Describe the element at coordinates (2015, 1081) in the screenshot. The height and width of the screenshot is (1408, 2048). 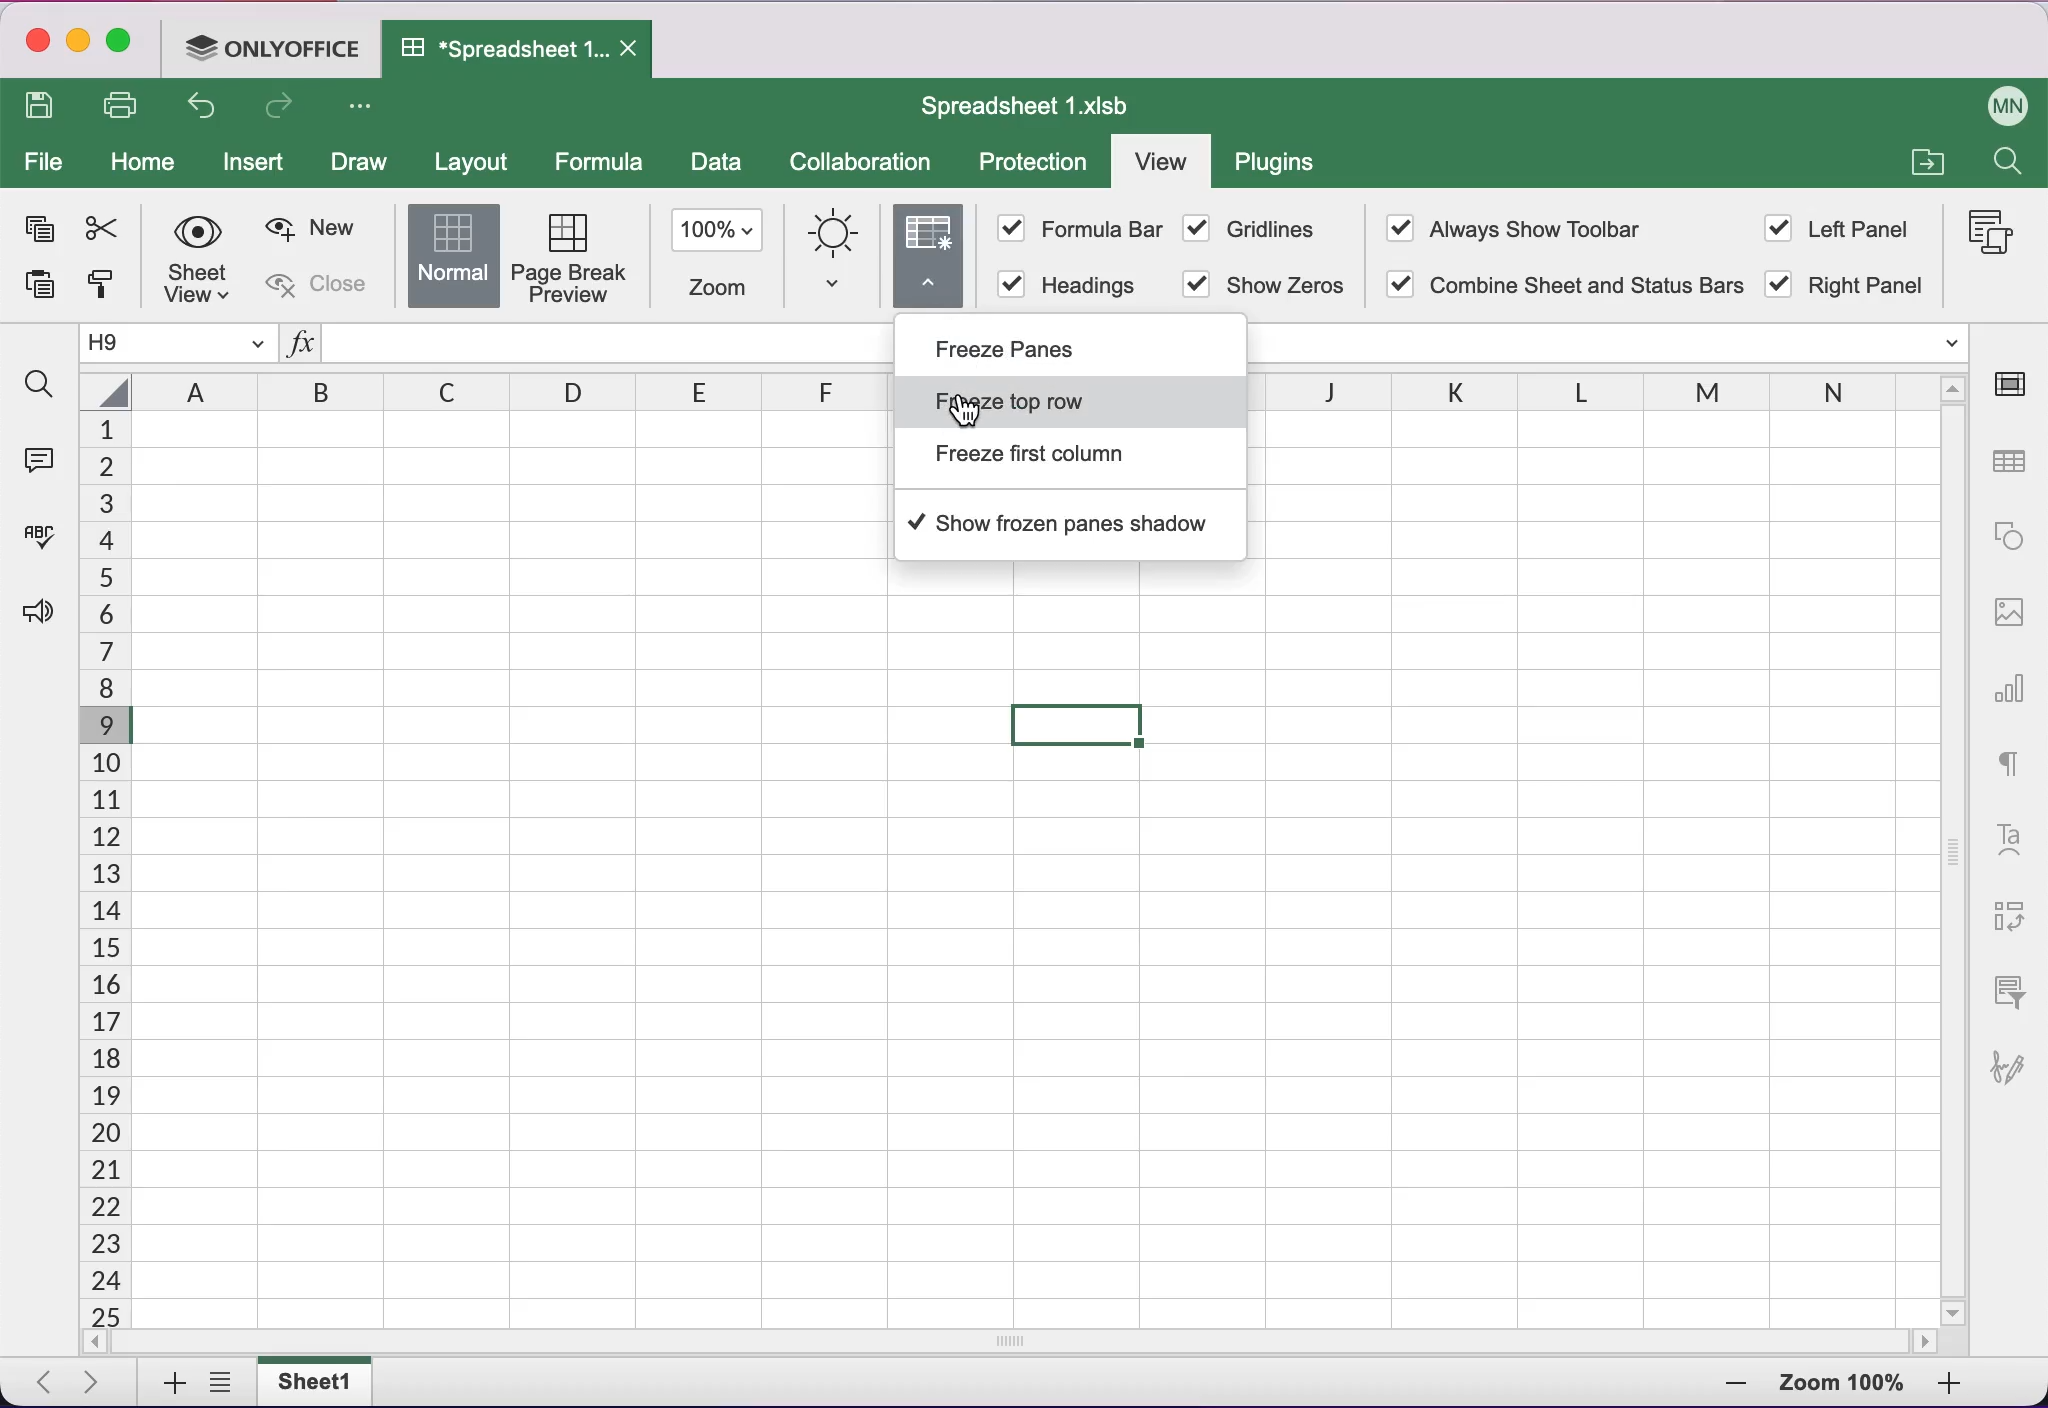
I see `signature` at that location.